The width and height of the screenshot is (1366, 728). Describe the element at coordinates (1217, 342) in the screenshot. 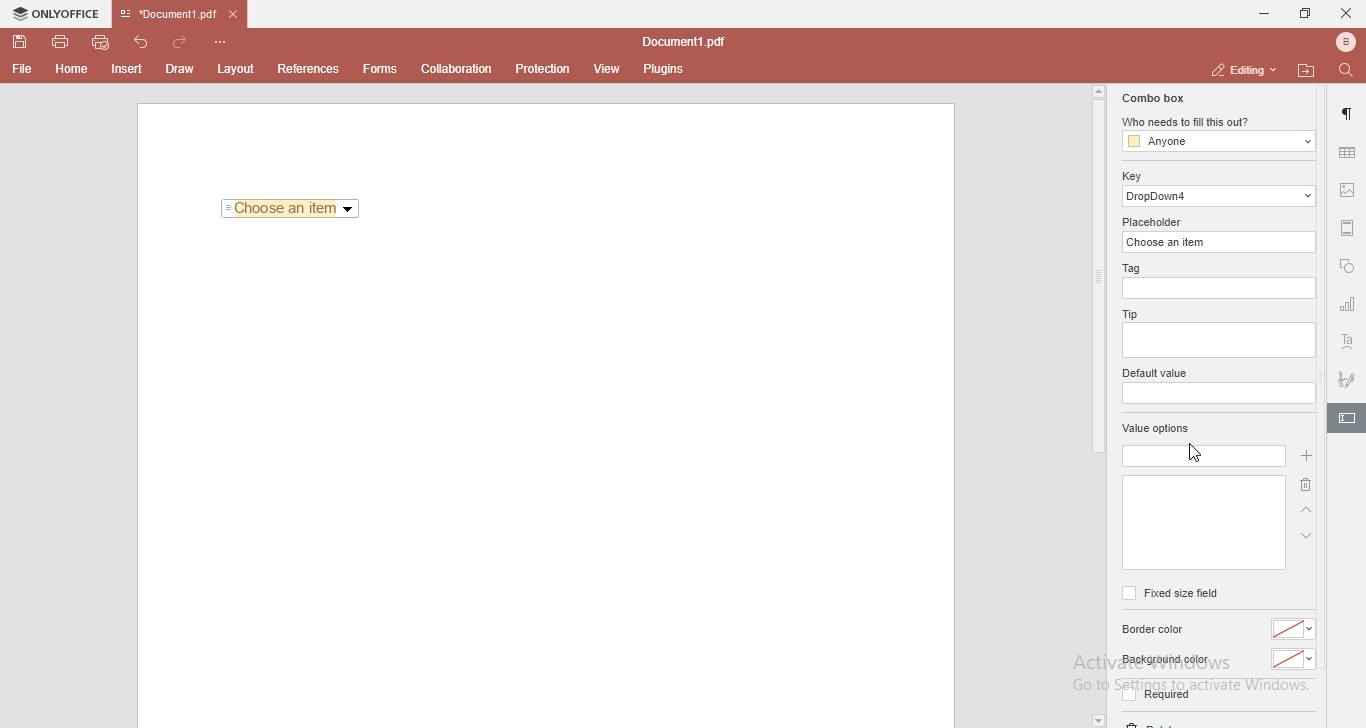

I see `empty box` at that location.